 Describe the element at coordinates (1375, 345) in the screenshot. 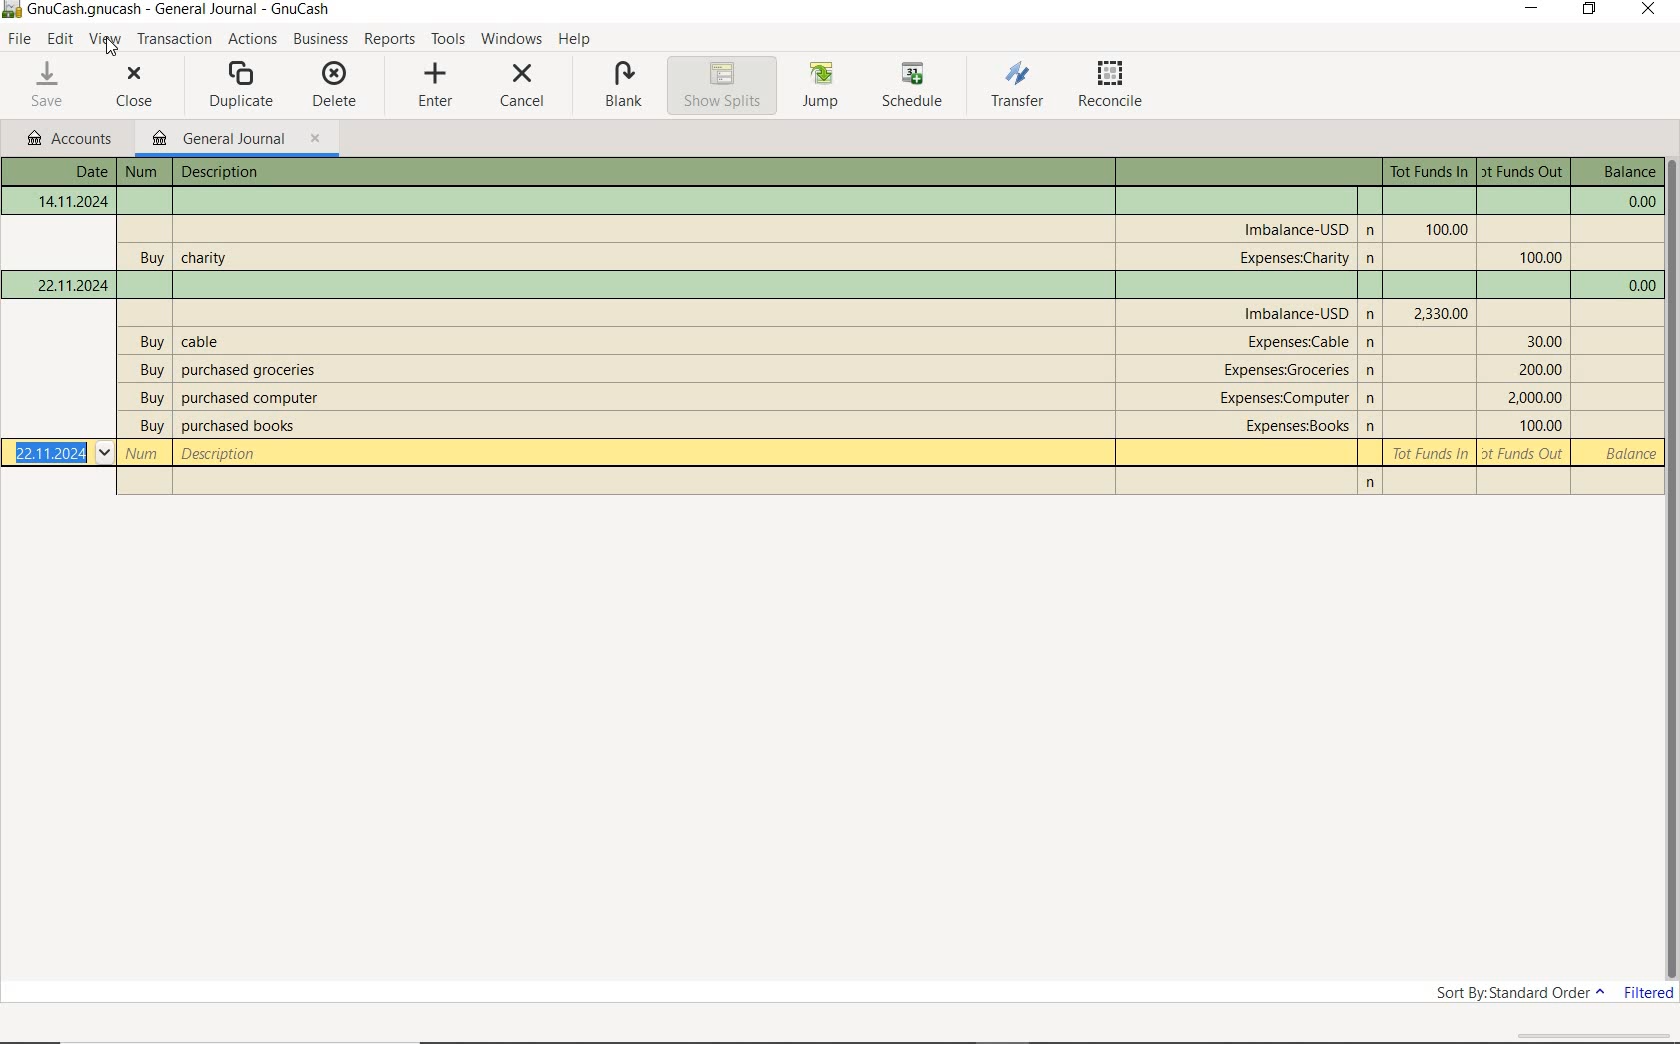

I see `n` at that location.